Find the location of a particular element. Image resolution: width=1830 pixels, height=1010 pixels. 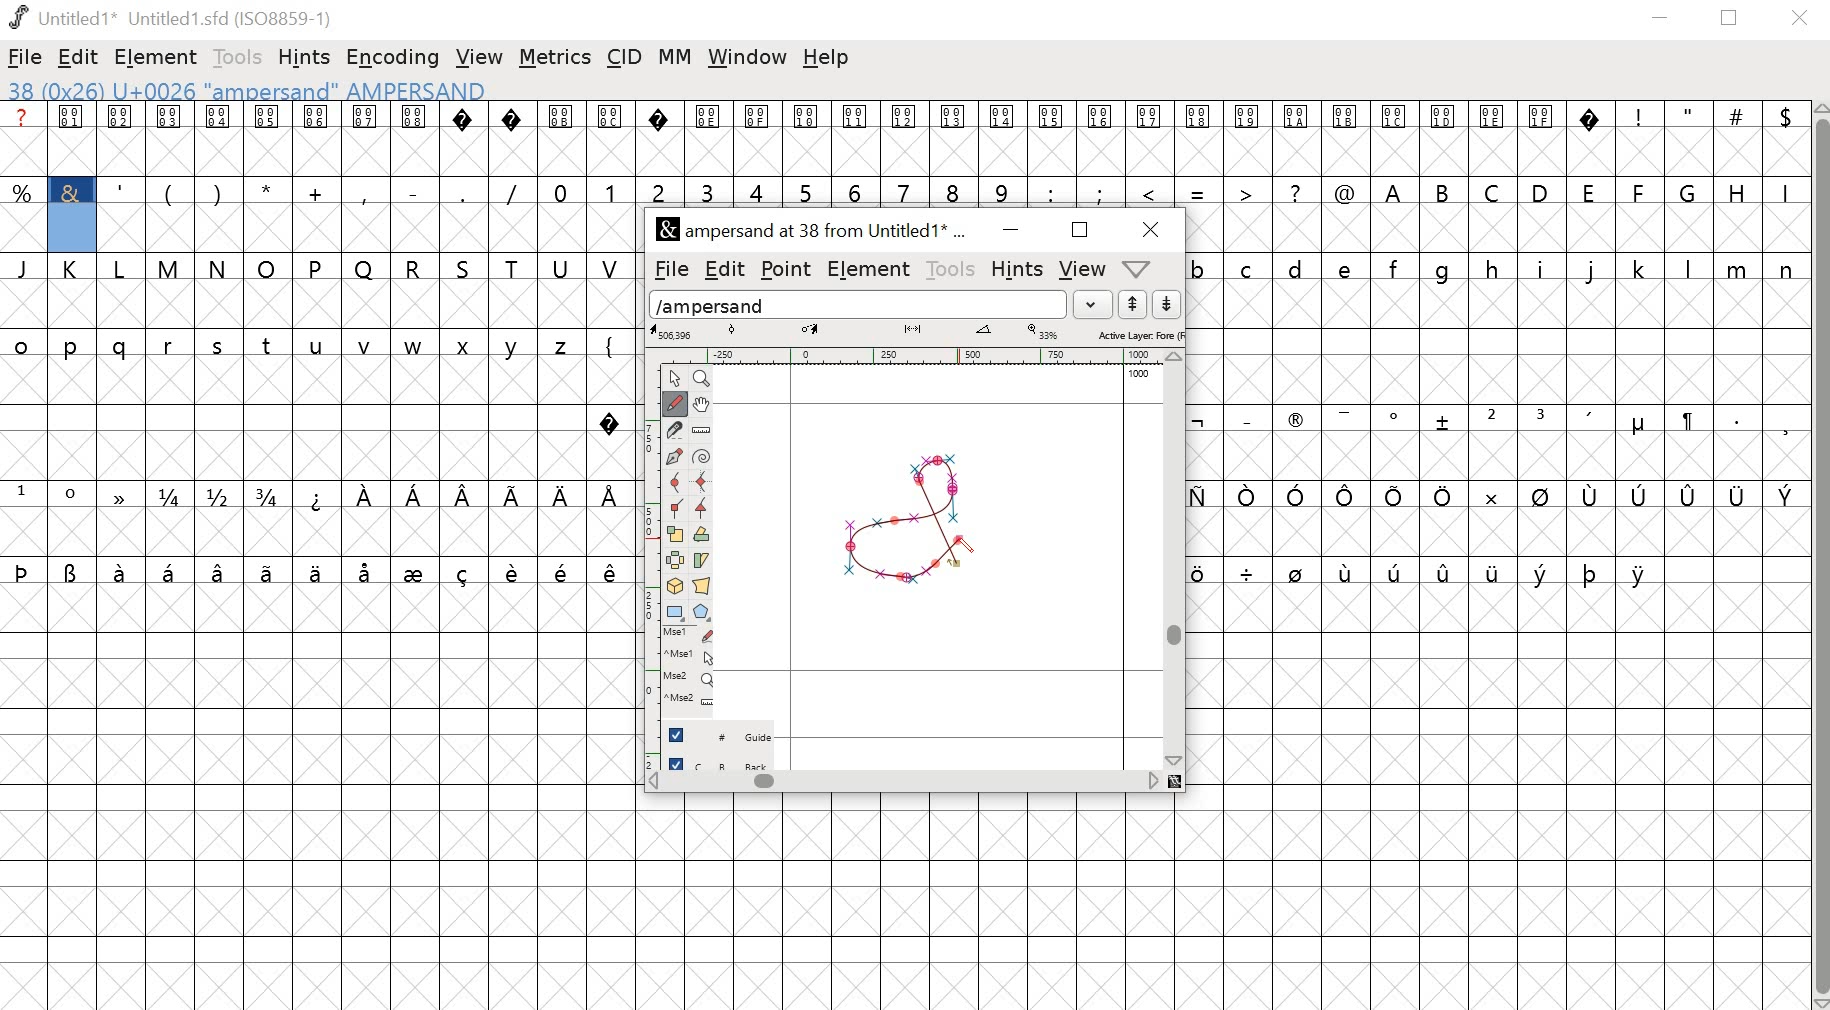

symbol is located at coordinates (1493, 571).